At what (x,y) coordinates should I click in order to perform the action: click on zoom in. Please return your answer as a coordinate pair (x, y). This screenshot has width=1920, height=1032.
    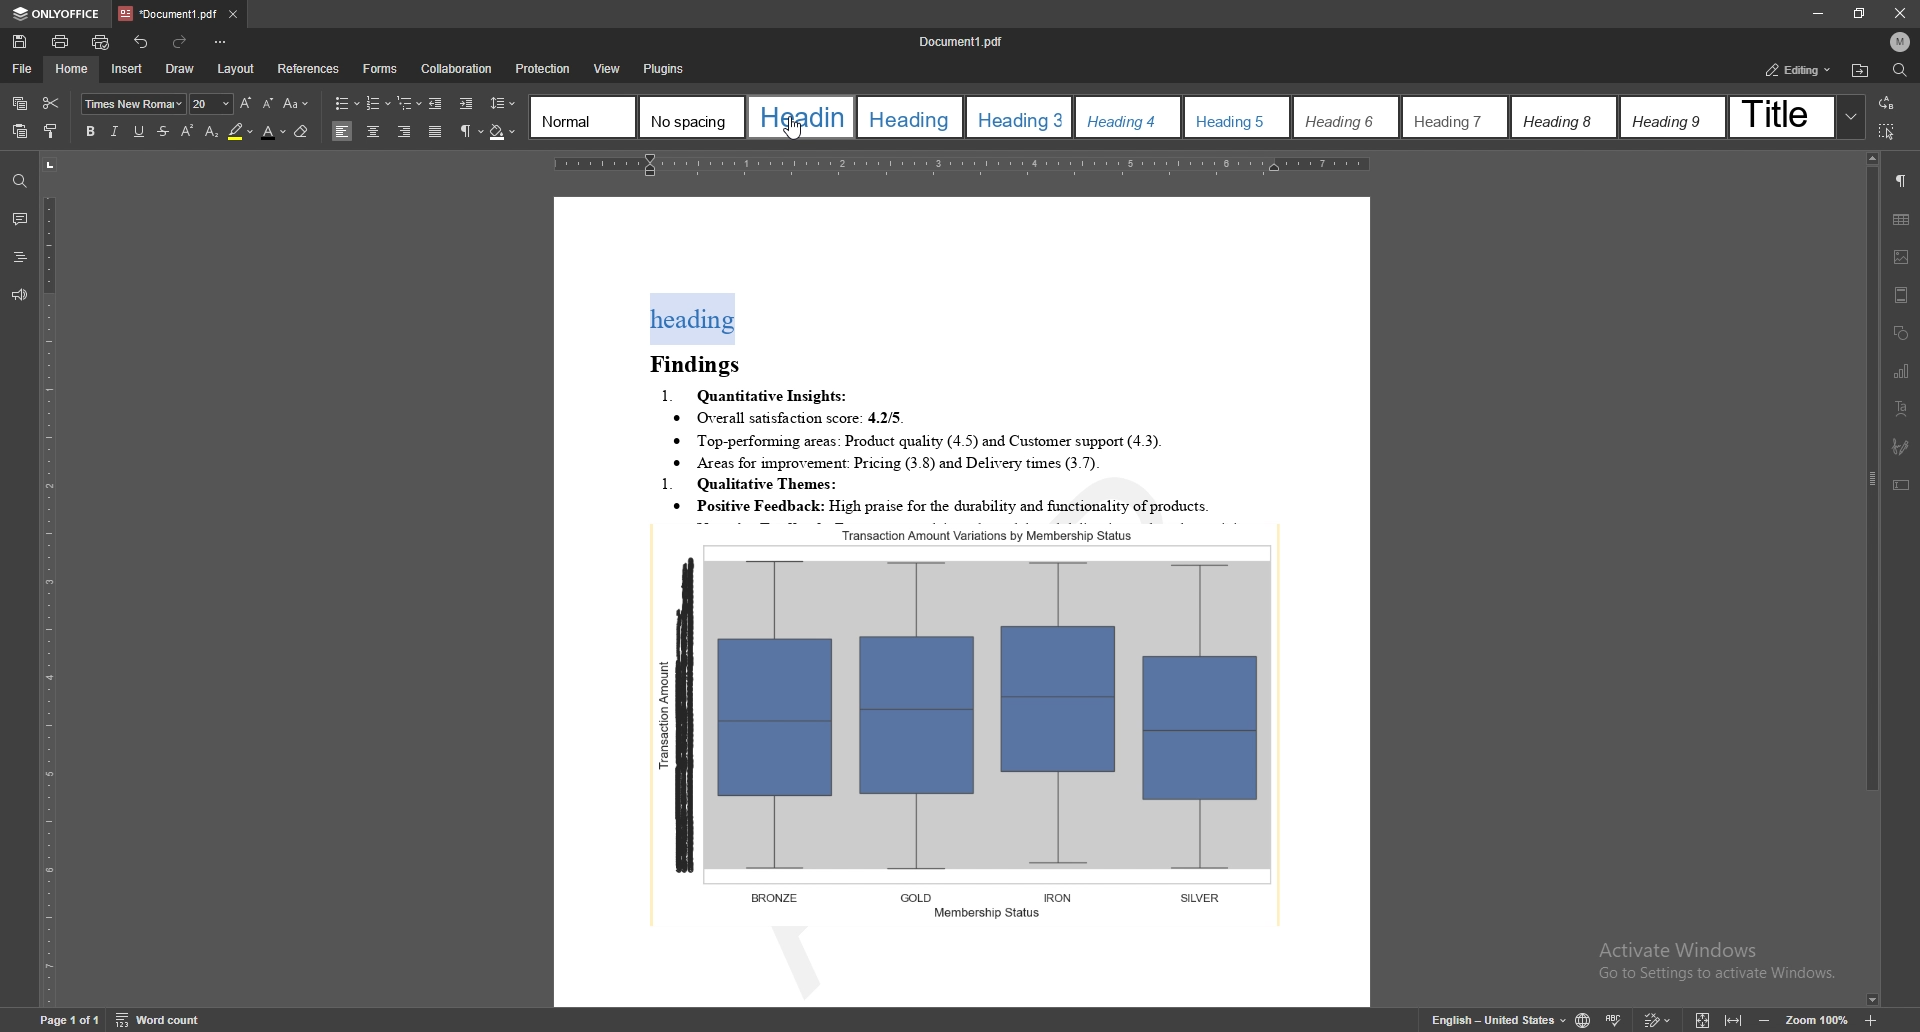
    Looking at the image, I should click on (1874, 1020).